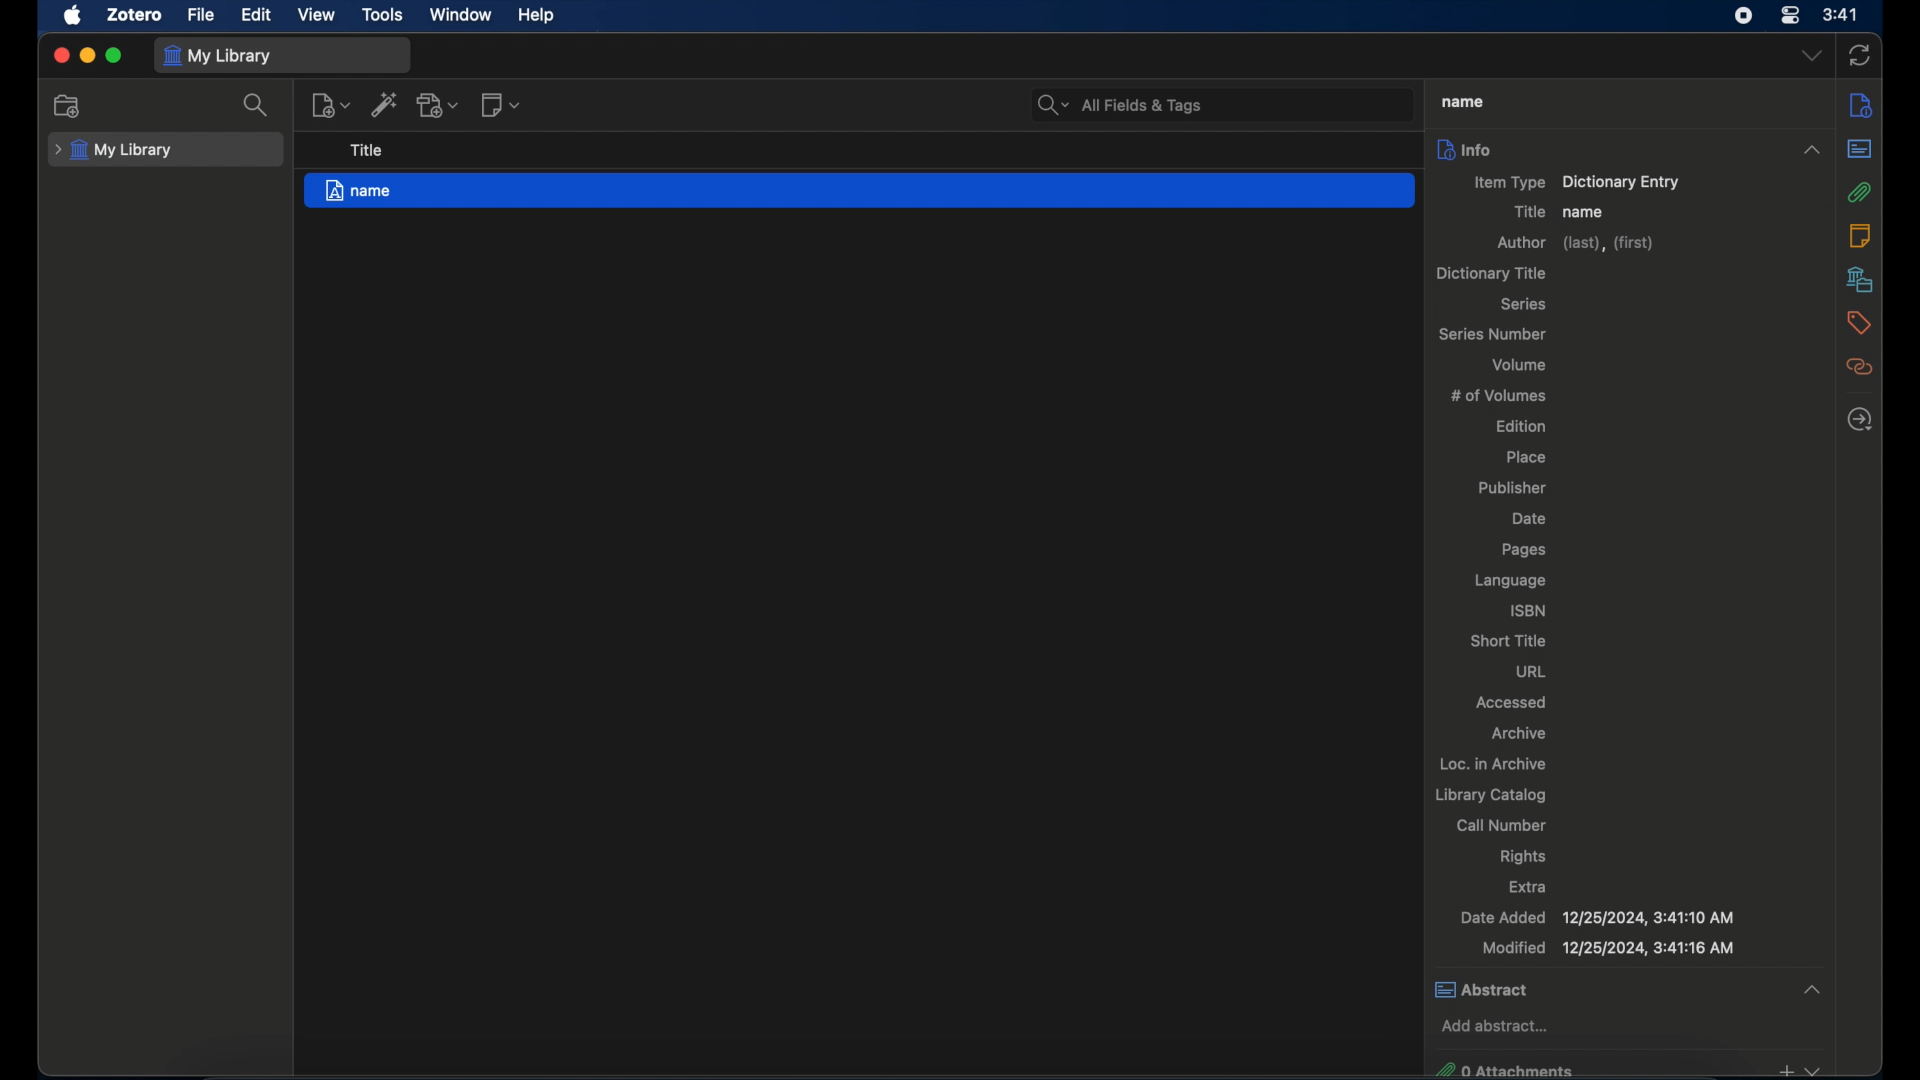  I want to click on library catalog, so click(1492, 795).